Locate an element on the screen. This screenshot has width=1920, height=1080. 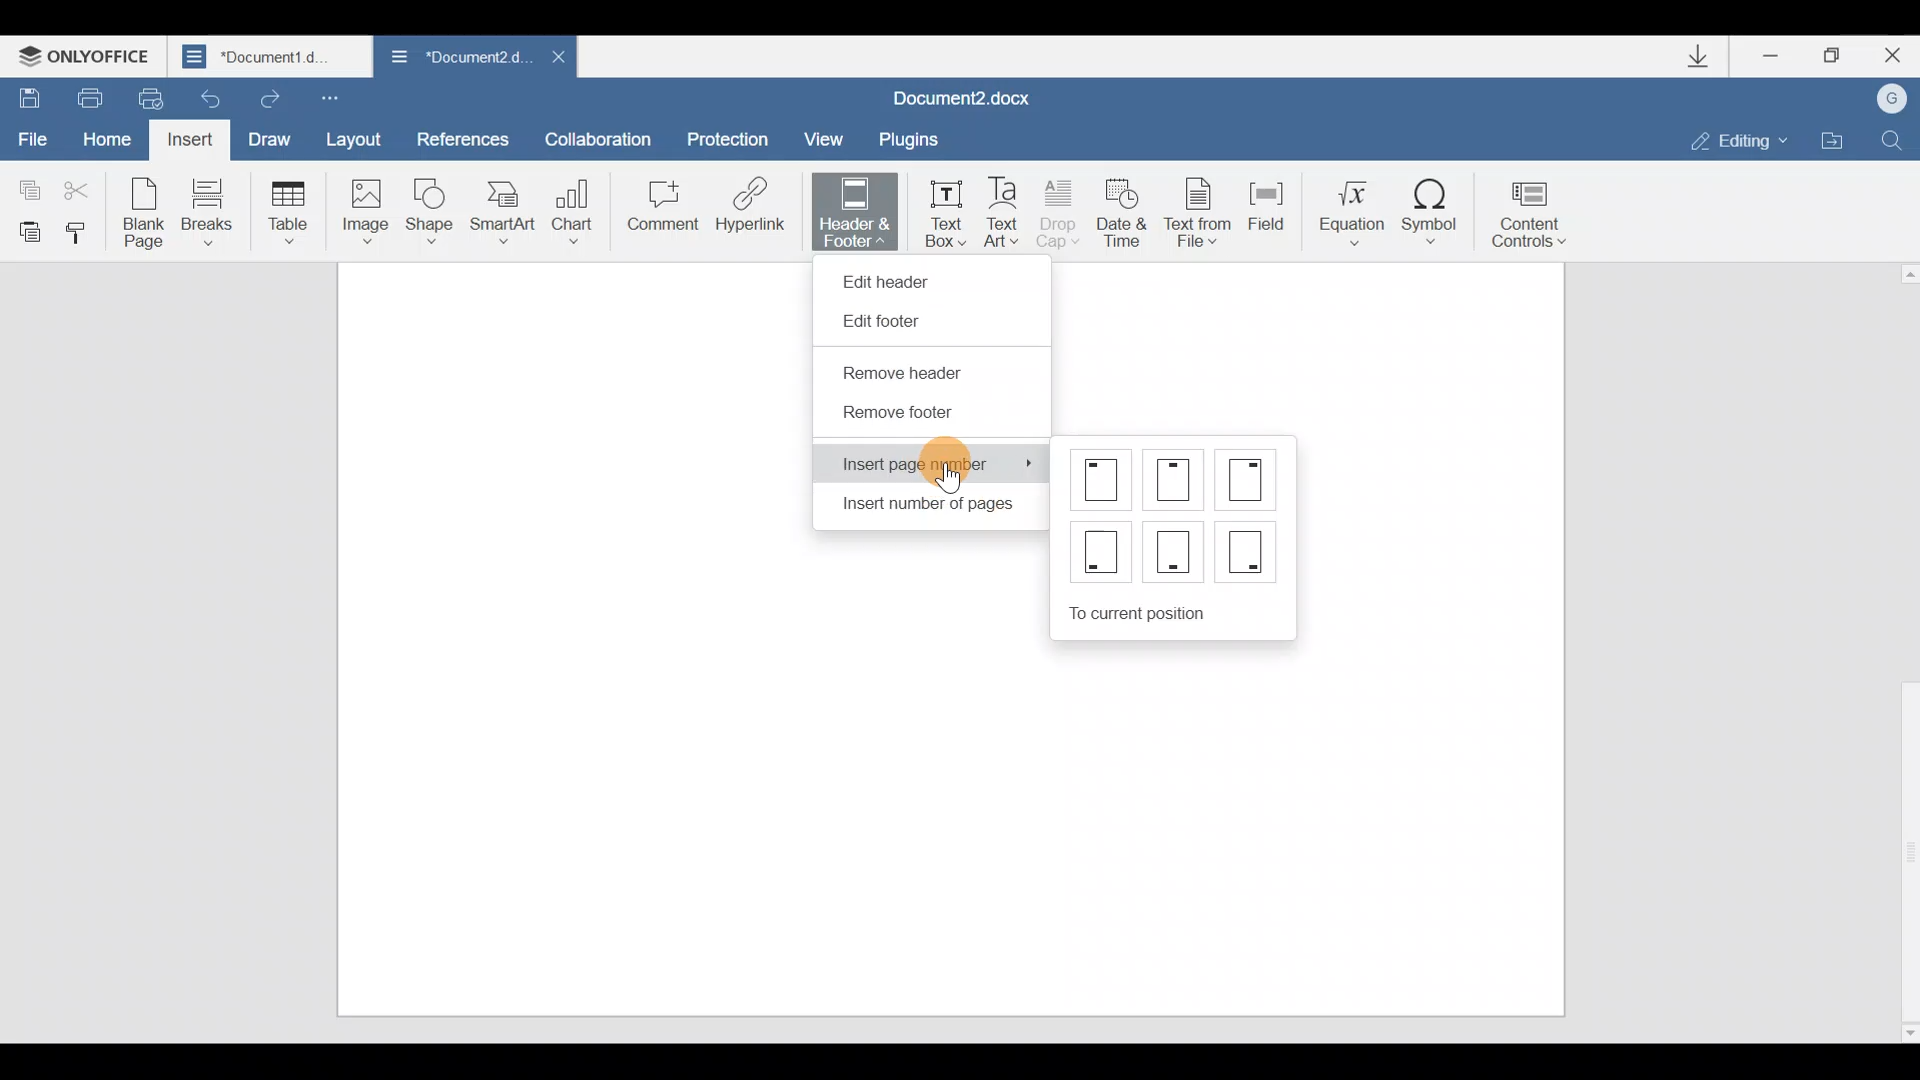
SmartArt is located at coordinates (503, 211).